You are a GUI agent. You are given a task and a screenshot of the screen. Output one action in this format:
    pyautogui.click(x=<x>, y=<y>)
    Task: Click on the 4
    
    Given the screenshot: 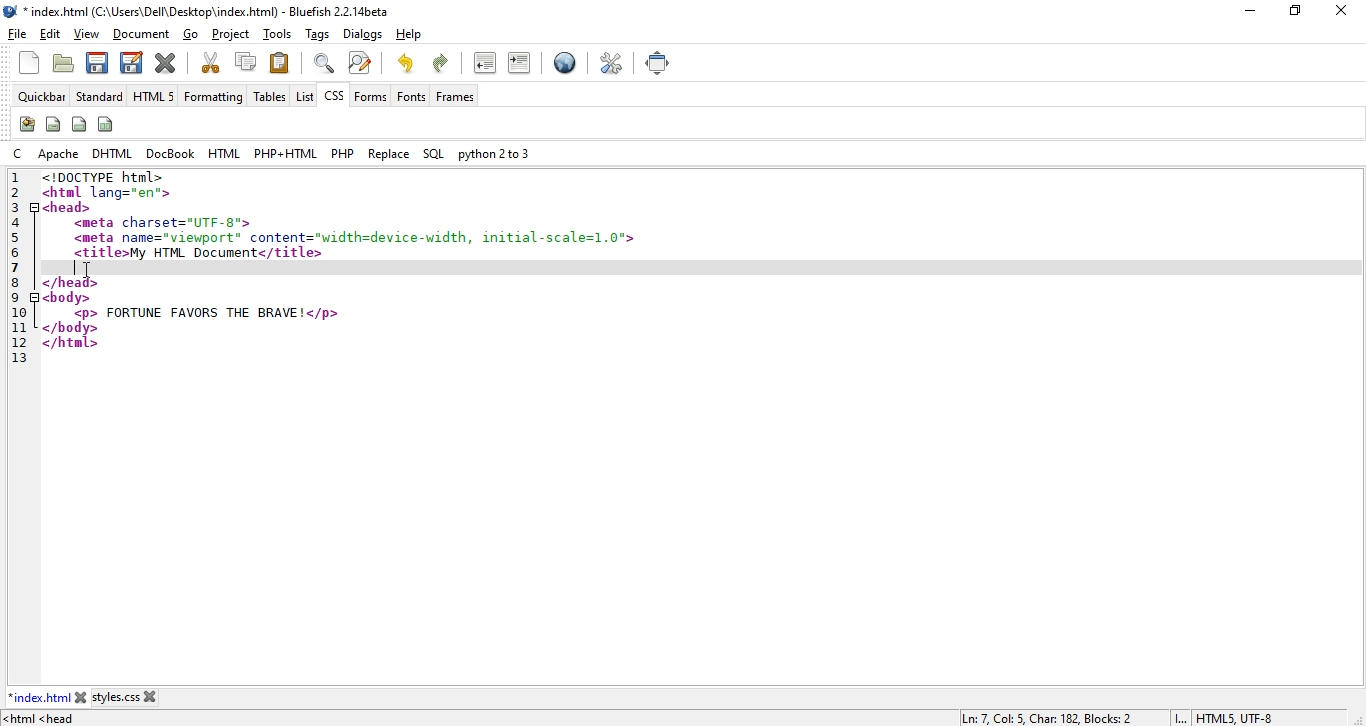 What is the action you would take?
    pyautogui.click(x=20, y=221)
    